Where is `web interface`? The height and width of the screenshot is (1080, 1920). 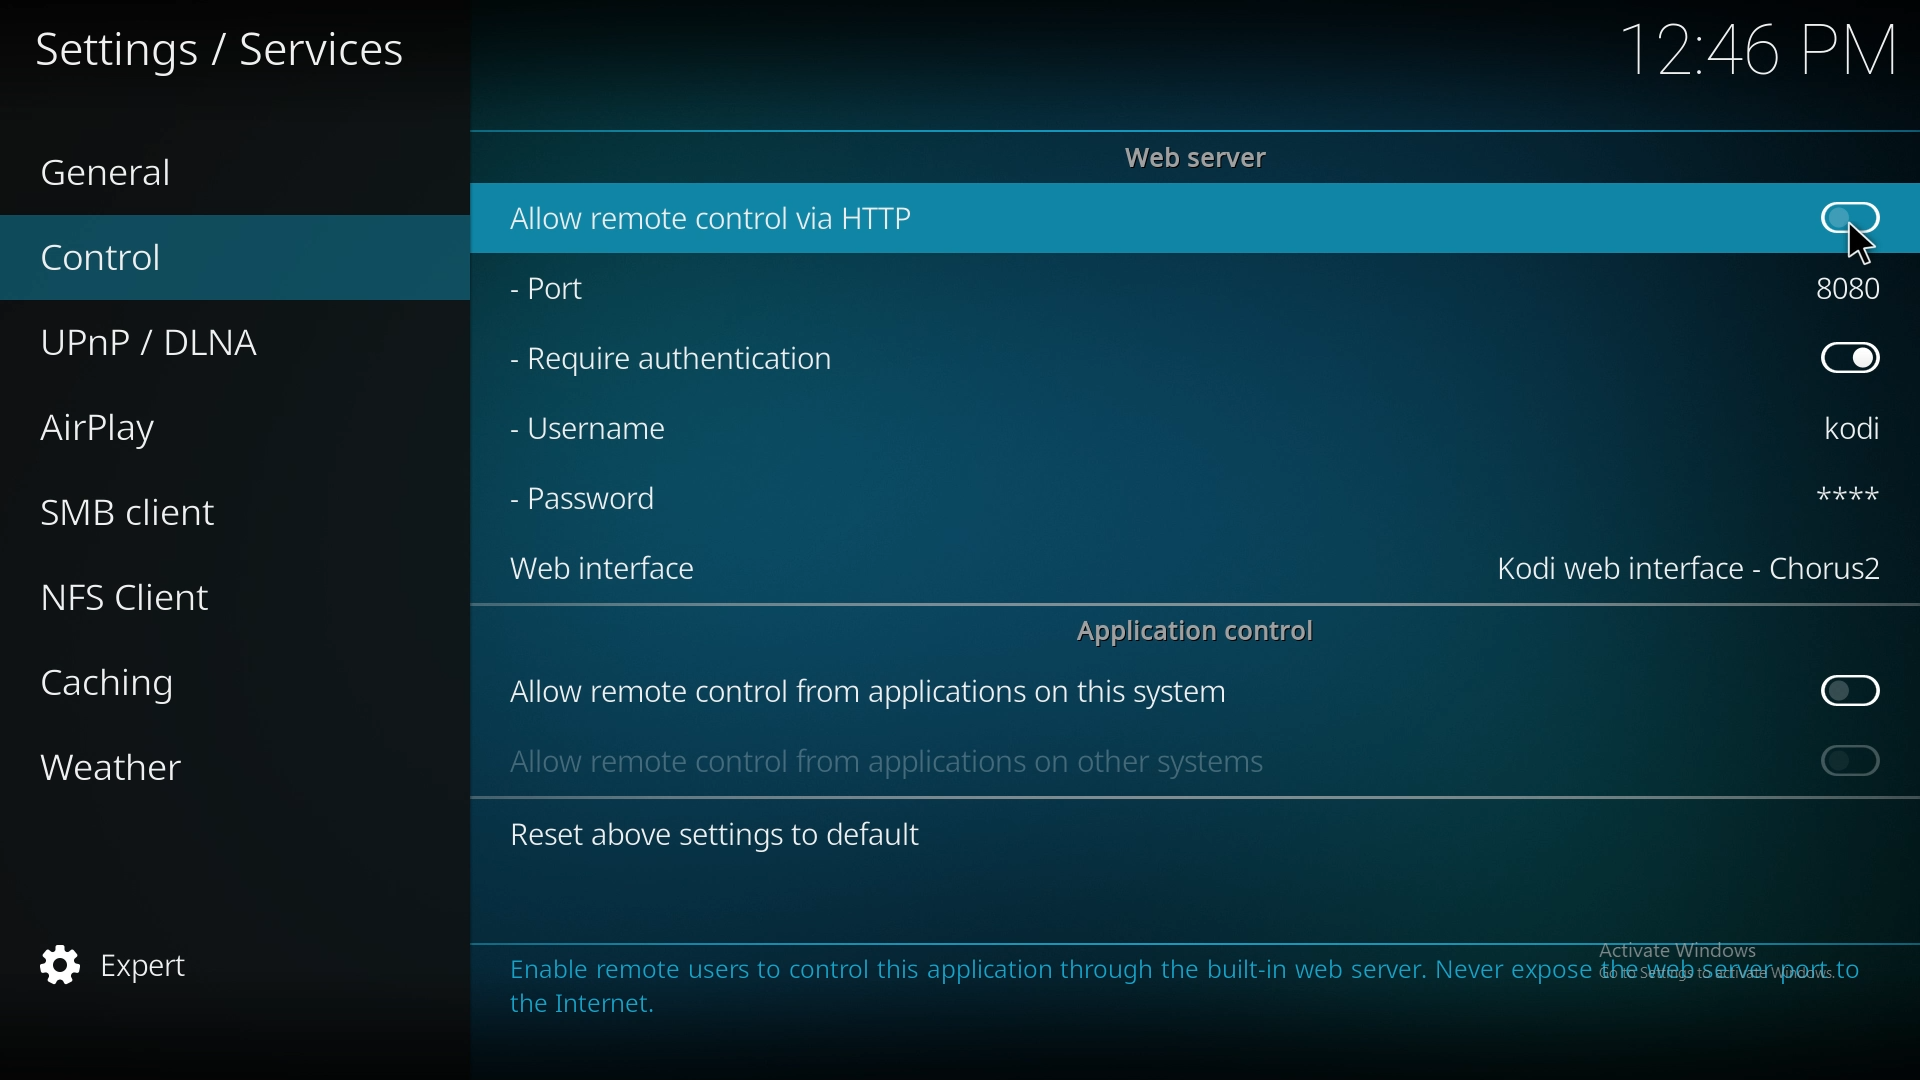
web interface is located at coordinates (1690, 565).